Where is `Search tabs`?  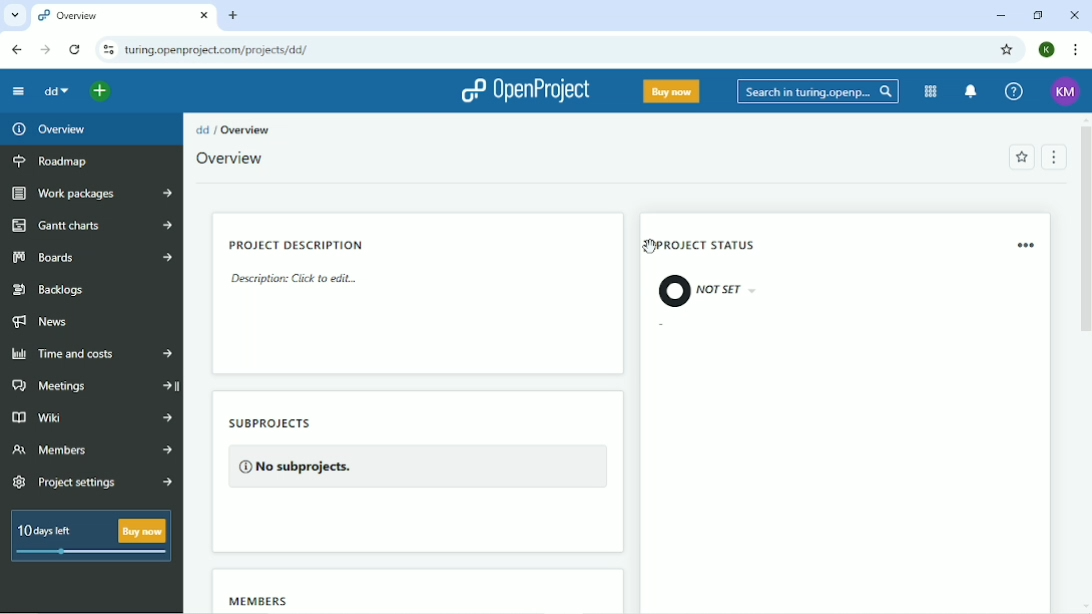 Search tabs is located at coordinates (14, 14).